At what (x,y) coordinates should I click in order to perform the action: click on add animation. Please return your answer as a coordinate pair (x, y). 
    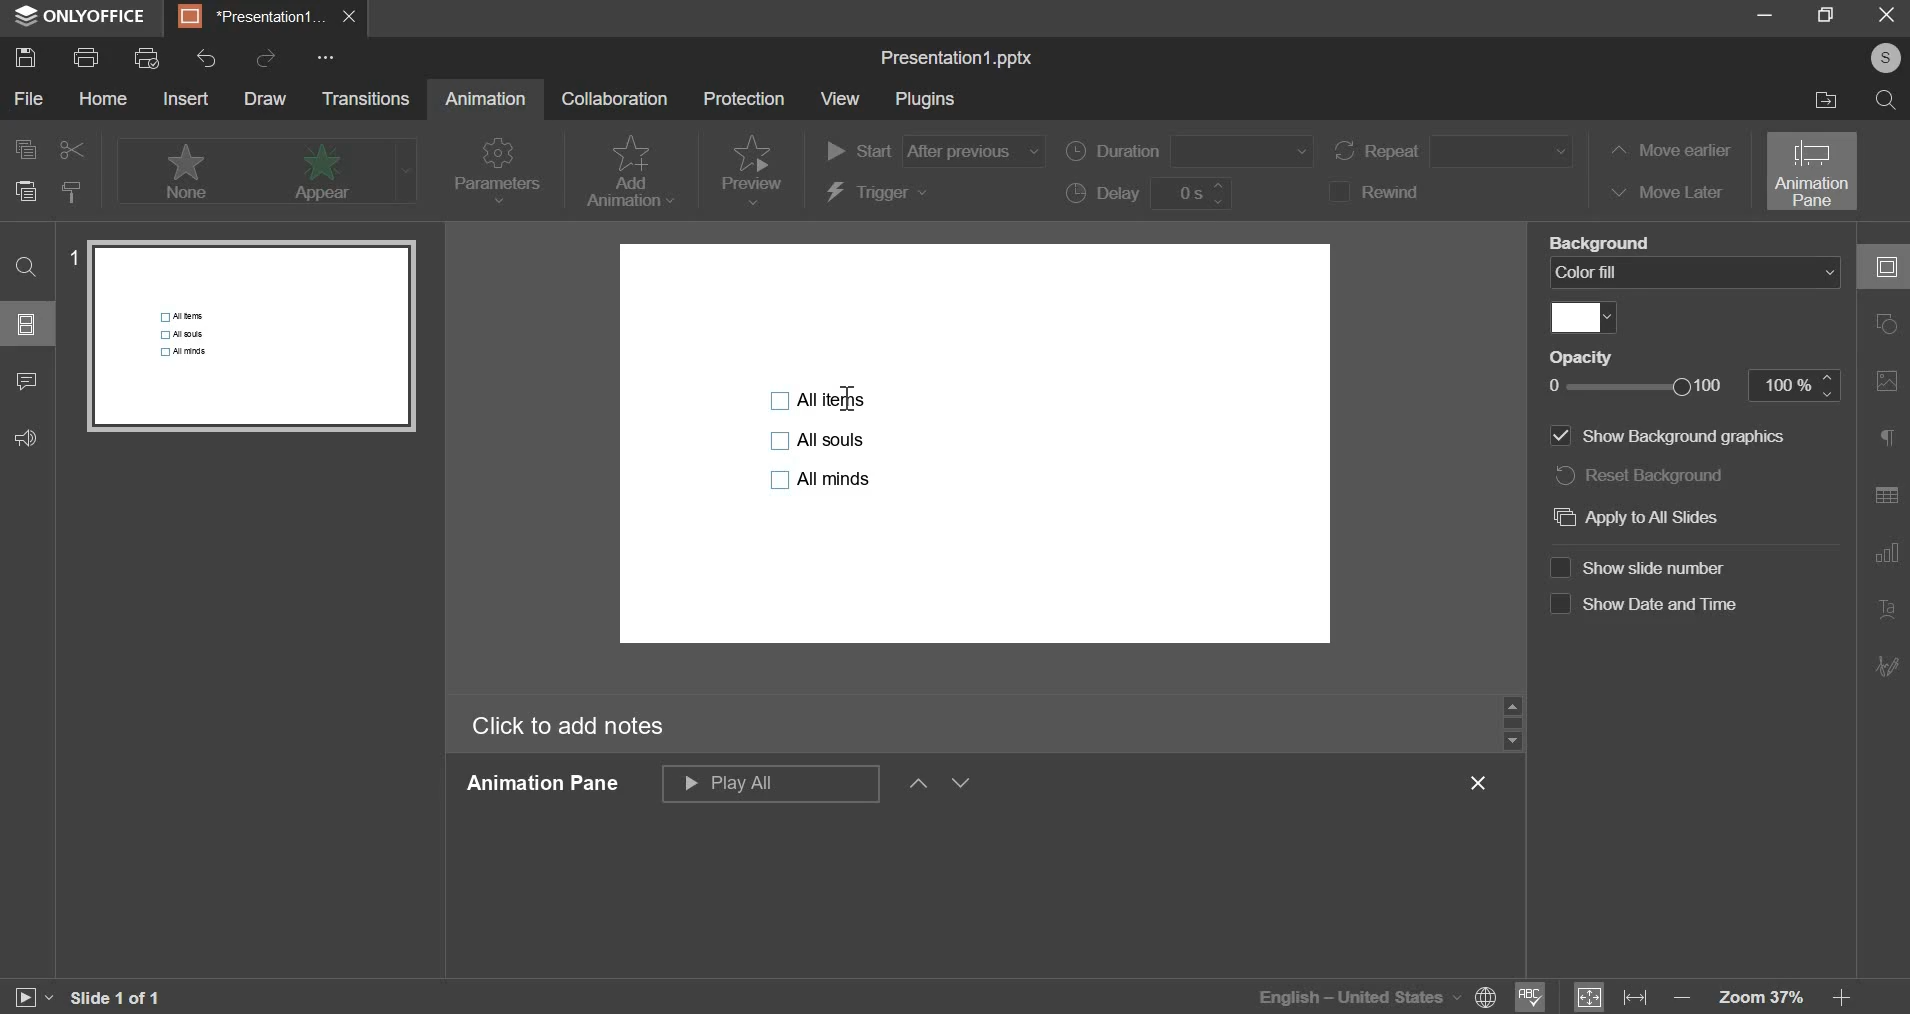
    Looking at the image, I should click on (628, 171).